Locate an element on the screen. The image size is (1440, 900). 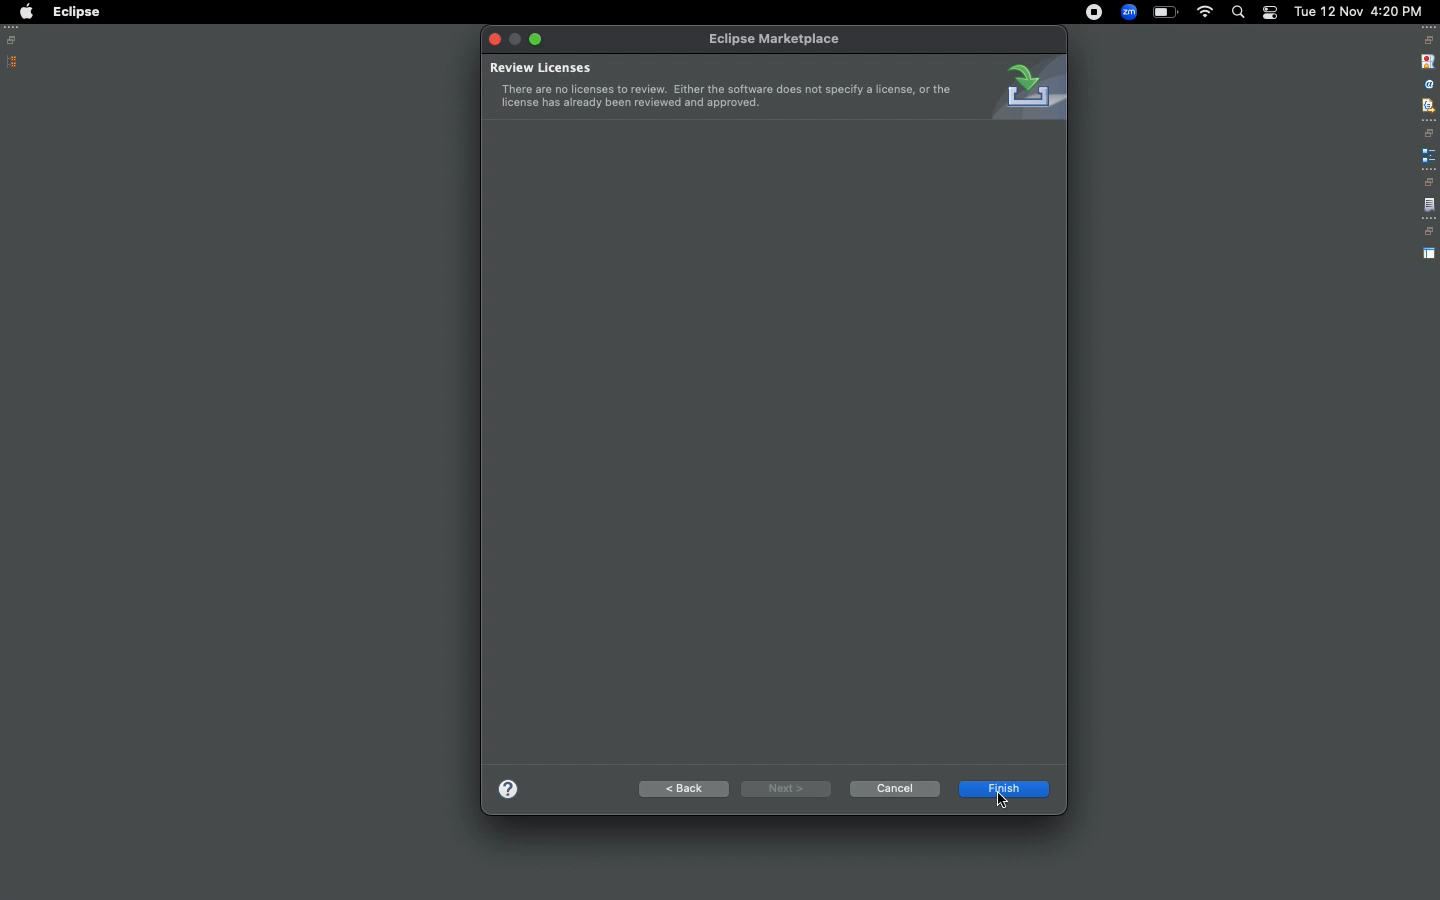
restore is located at coordinates (1428, 232).